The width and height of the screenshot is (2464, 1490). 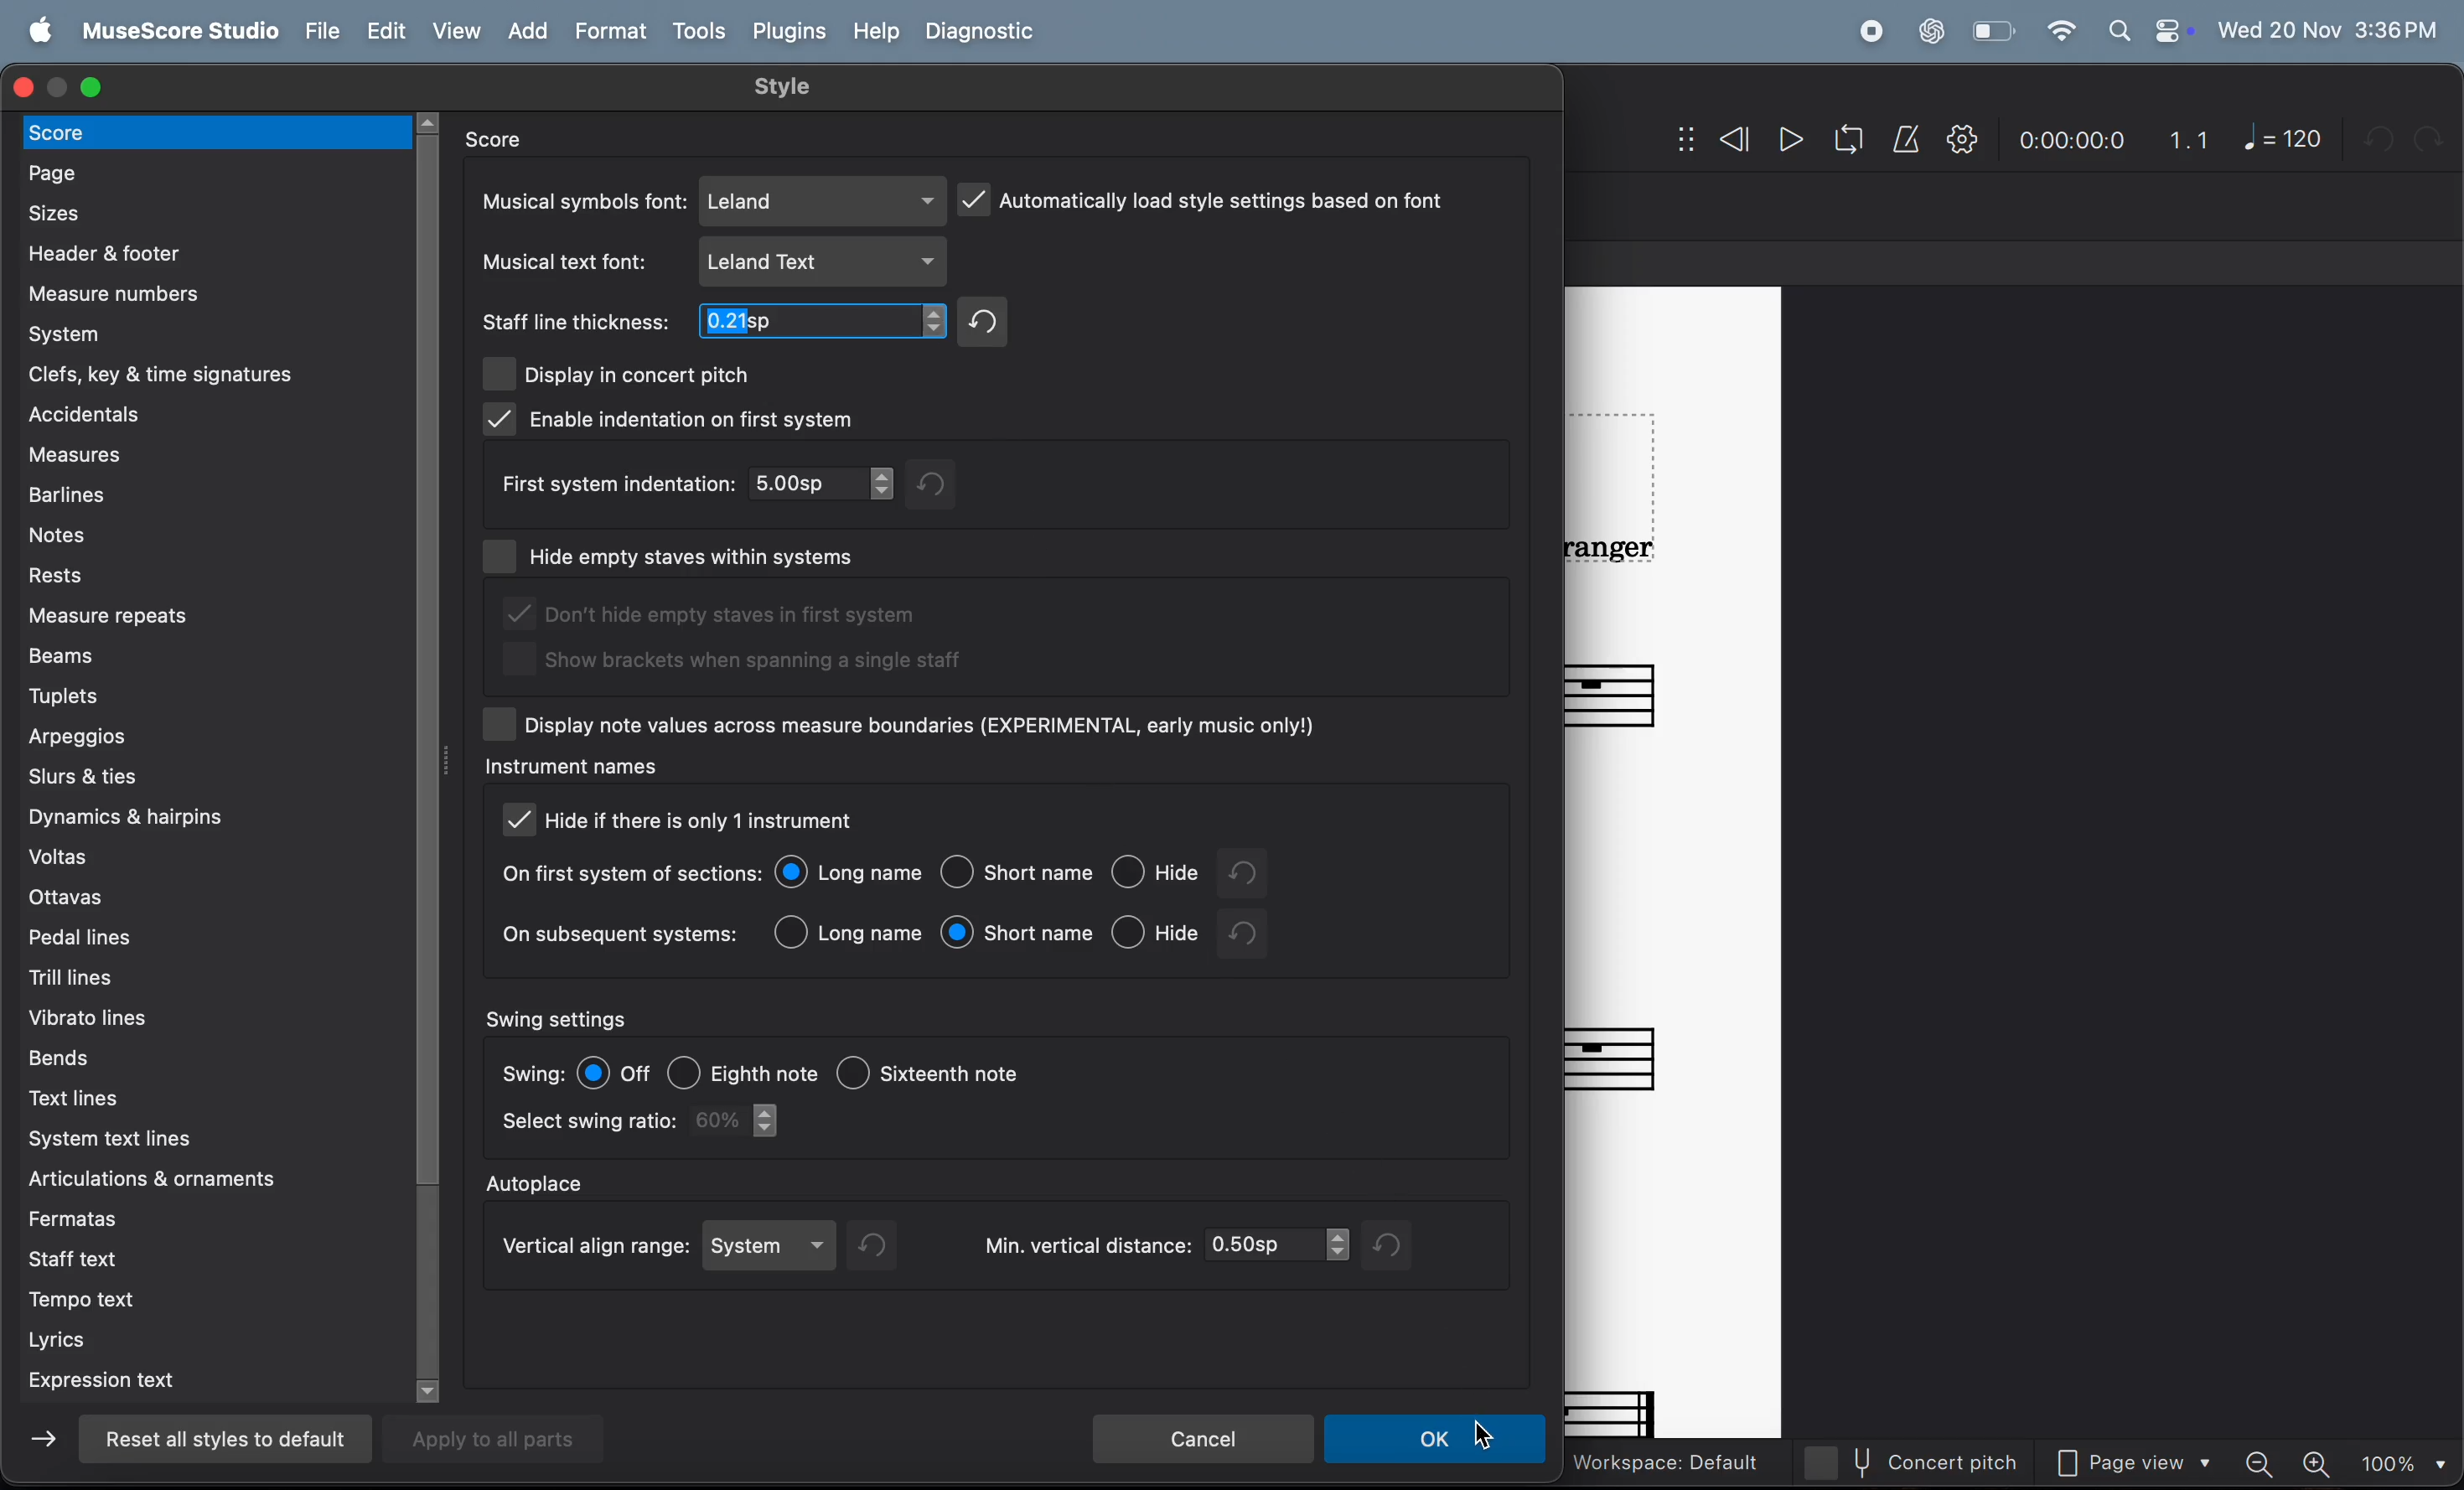 I want to click on short naame, so click(x=1020, y=874).